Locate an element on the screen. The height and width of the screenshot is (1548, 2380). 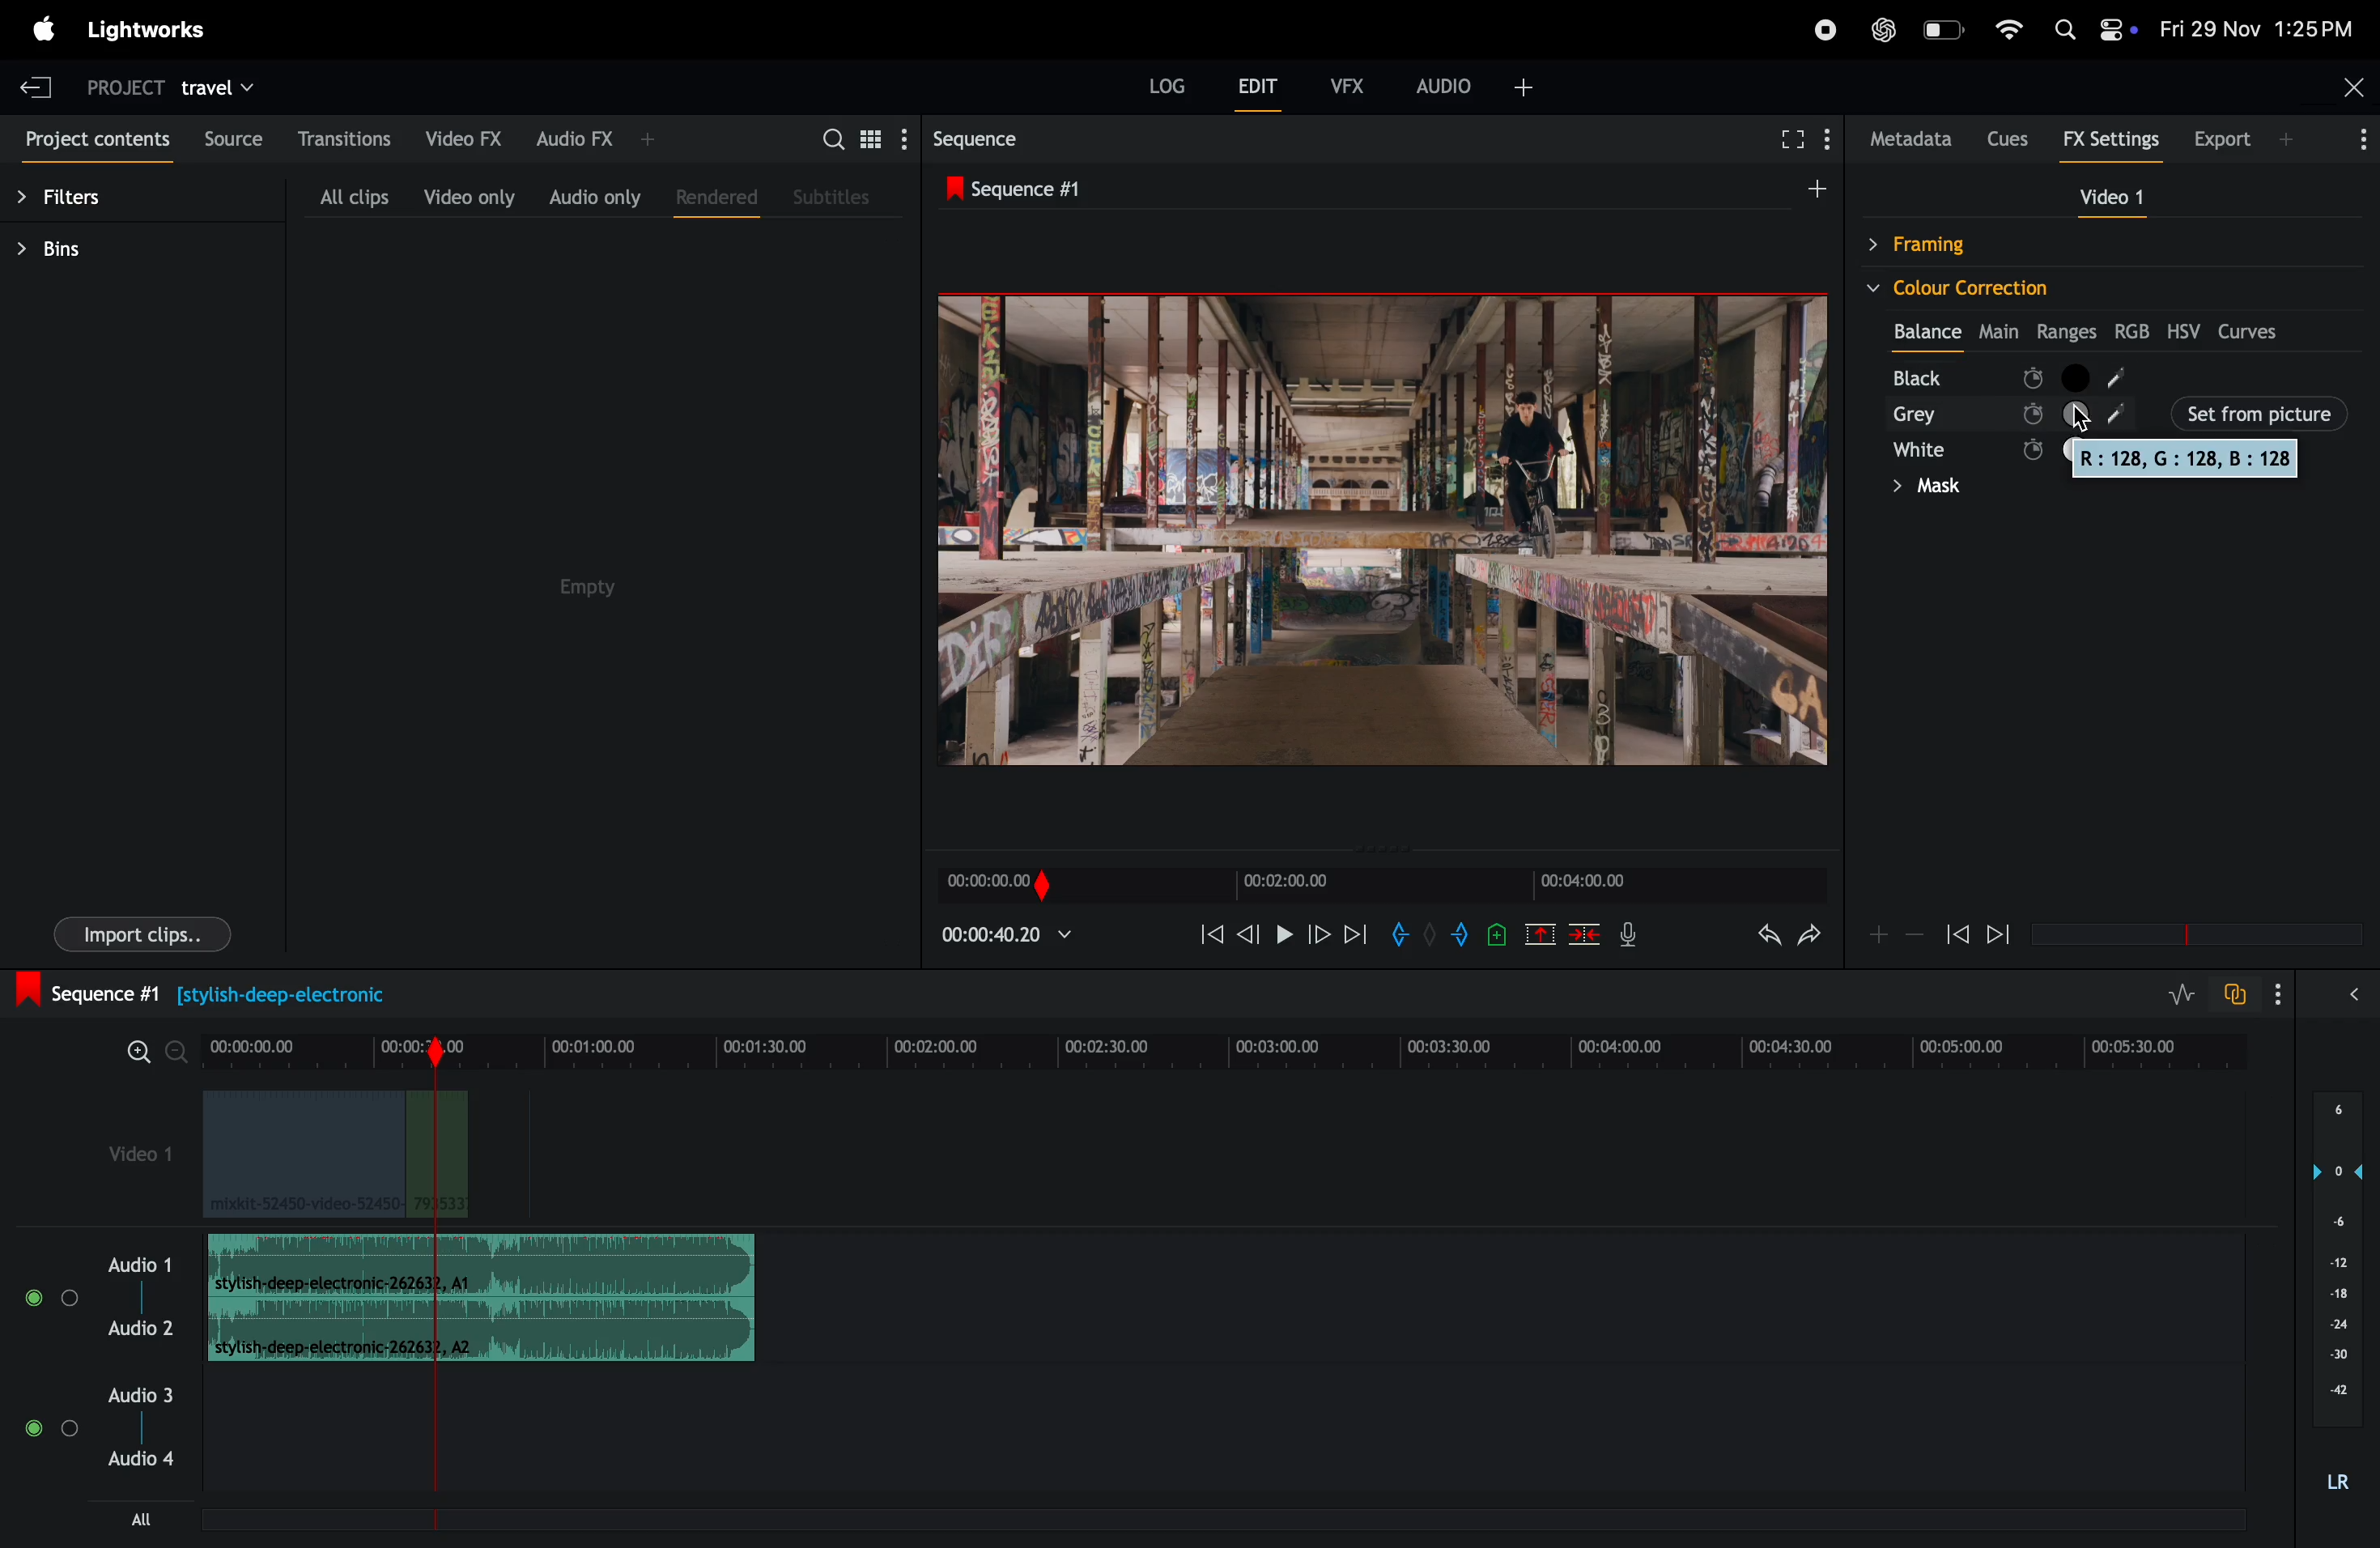
black node is located at coordinates (2187, 376).